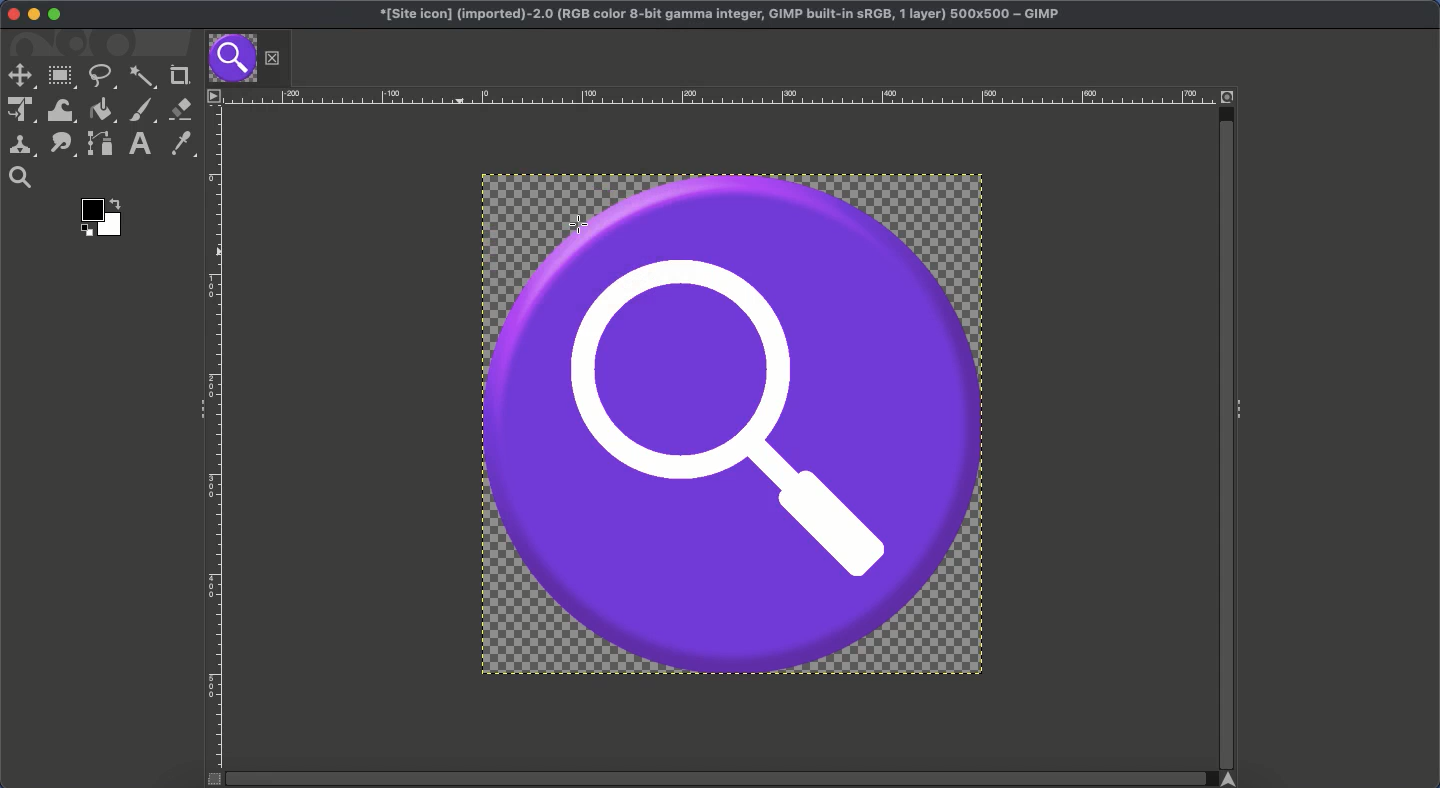 Image resolution: width=1440 pixels, height=788 pixels. What do you see at coordinates (103, 216) in the screenshot?
I see `Color` at bounding box center [103, 216].